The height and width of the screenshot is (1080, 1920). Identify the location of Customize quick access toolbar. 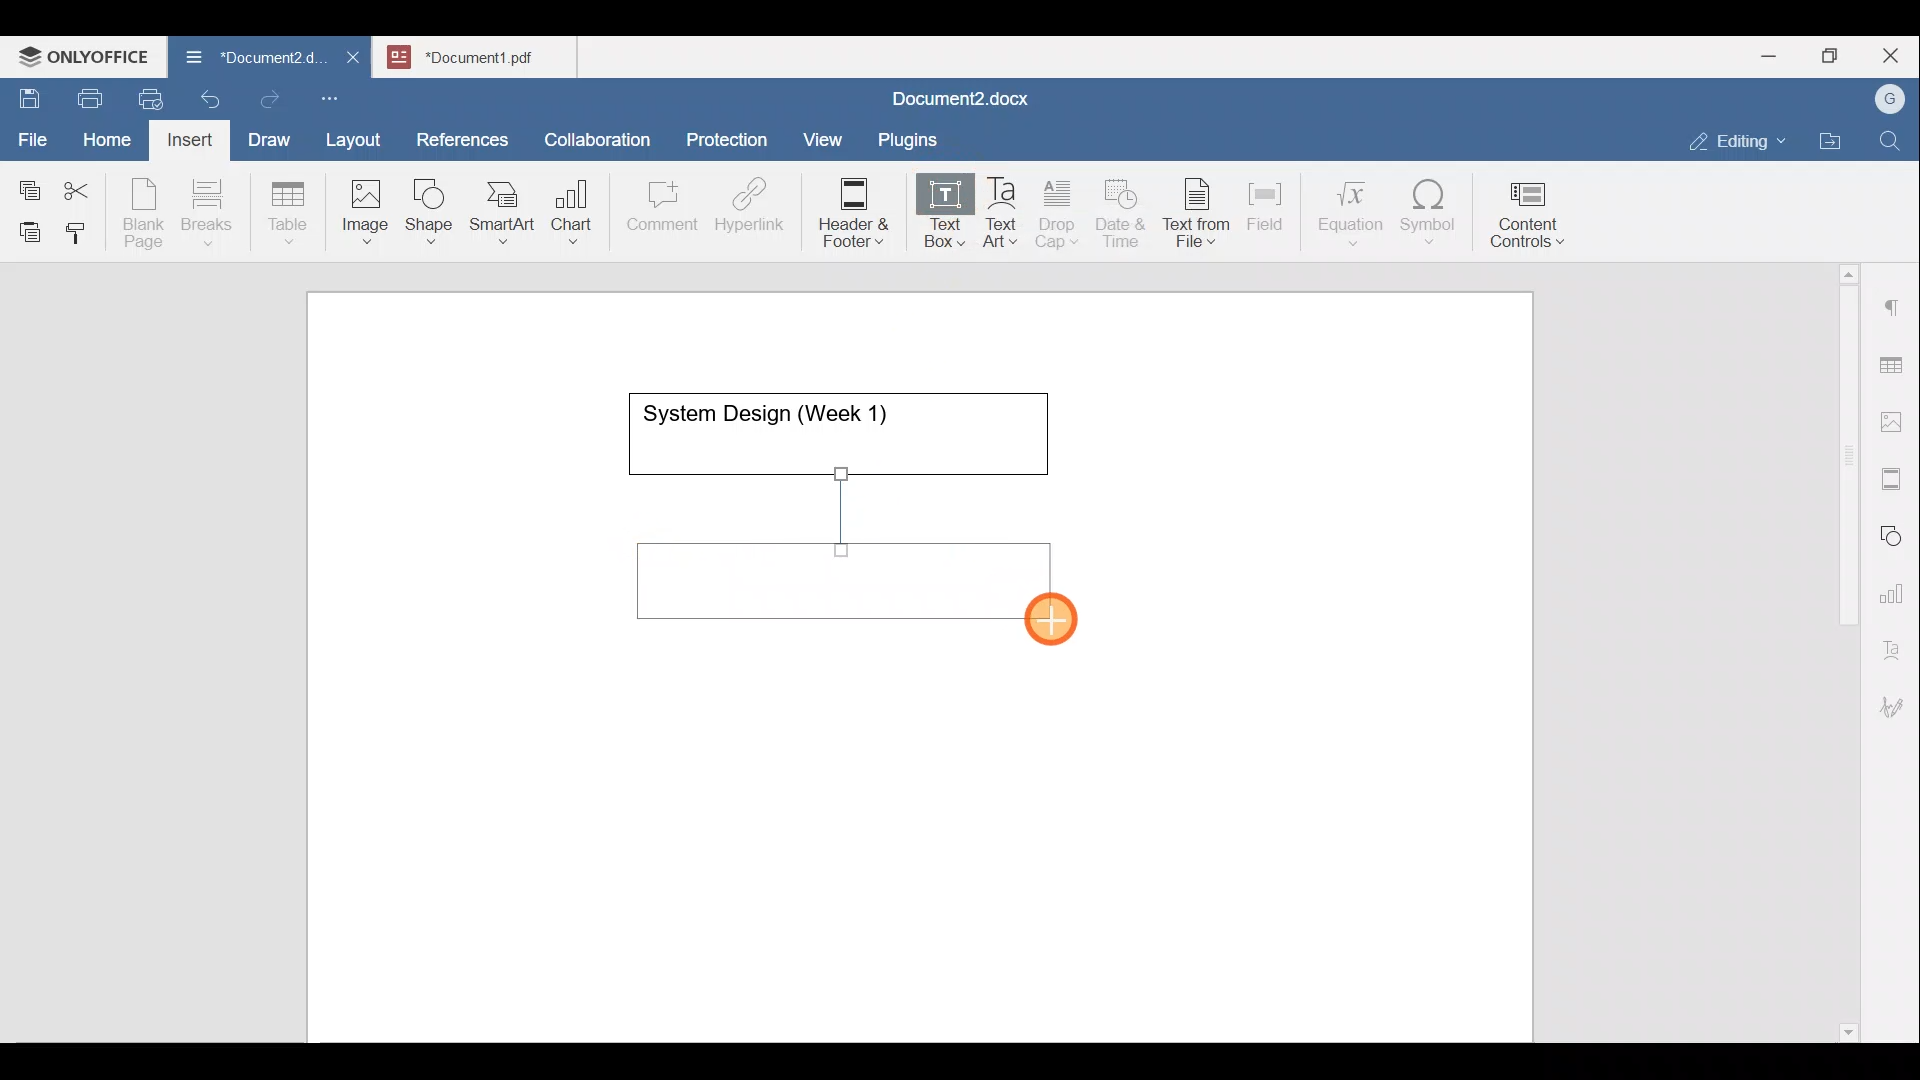
(337, 95).